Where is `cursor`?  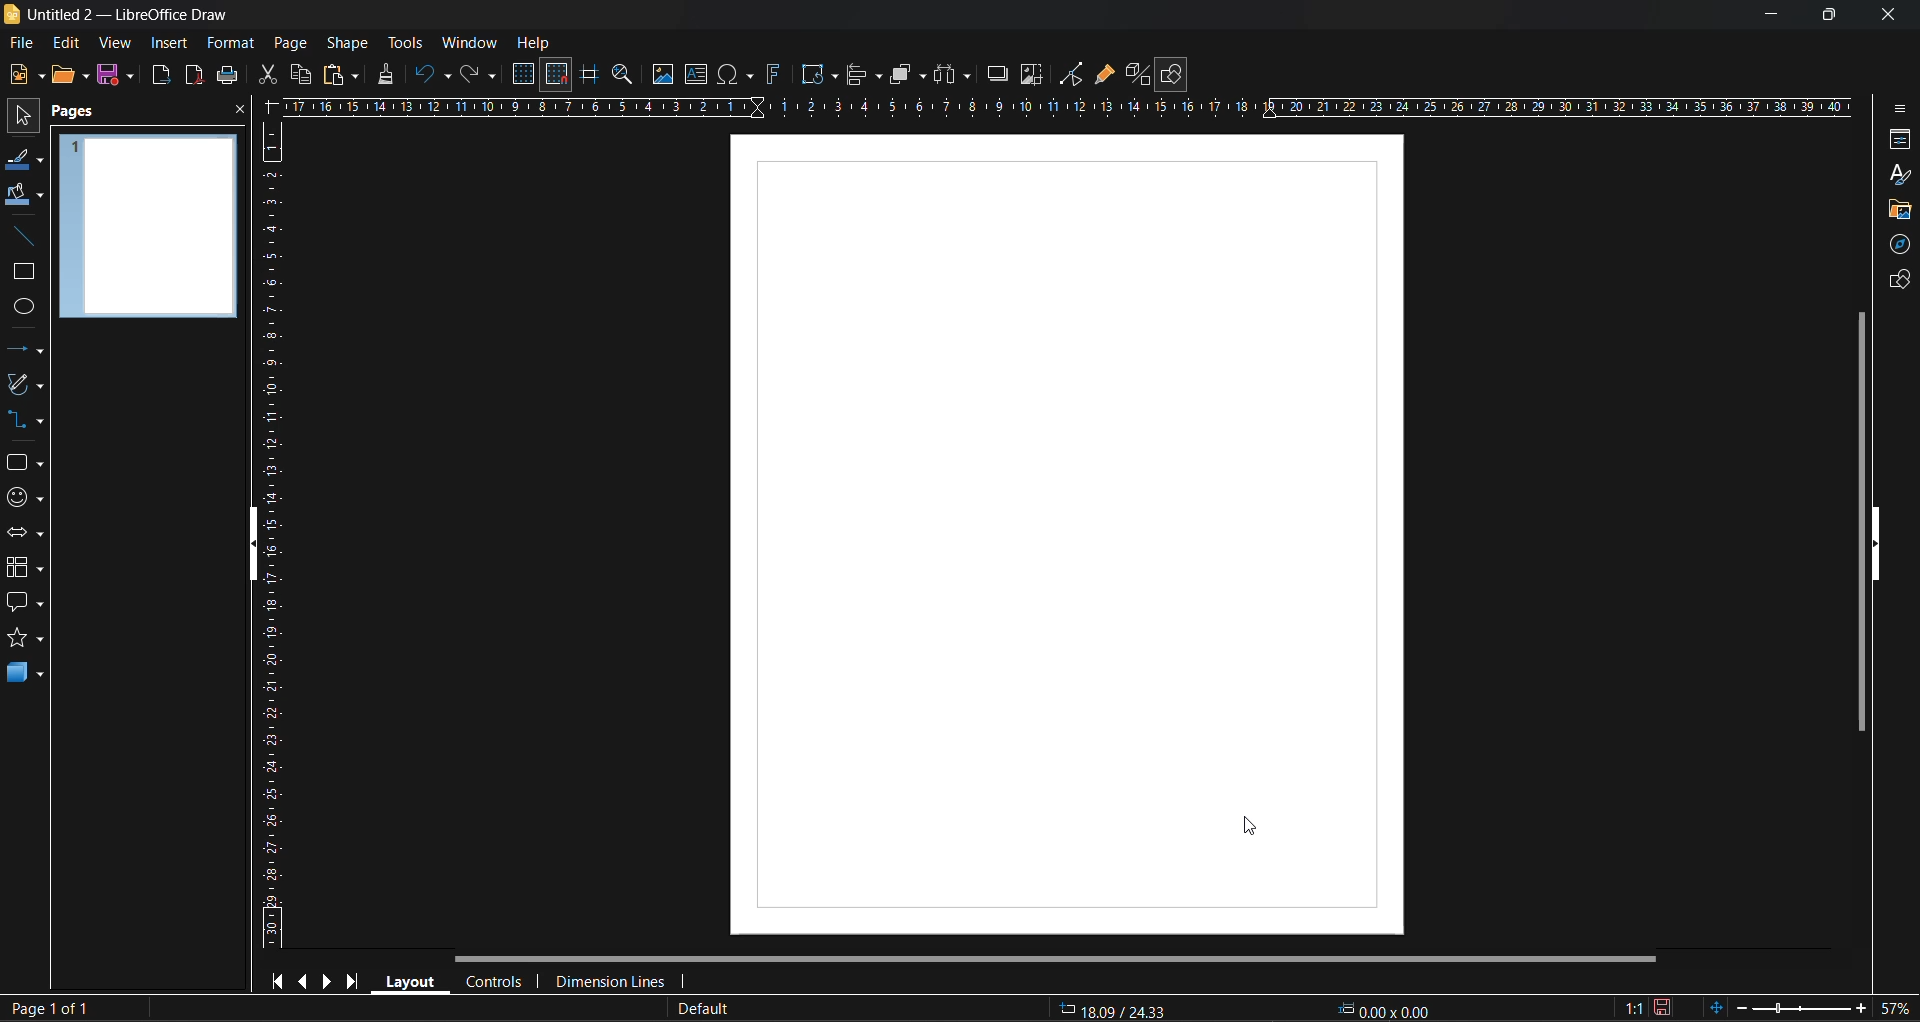 cursor is located at coordinates (1248, 827).